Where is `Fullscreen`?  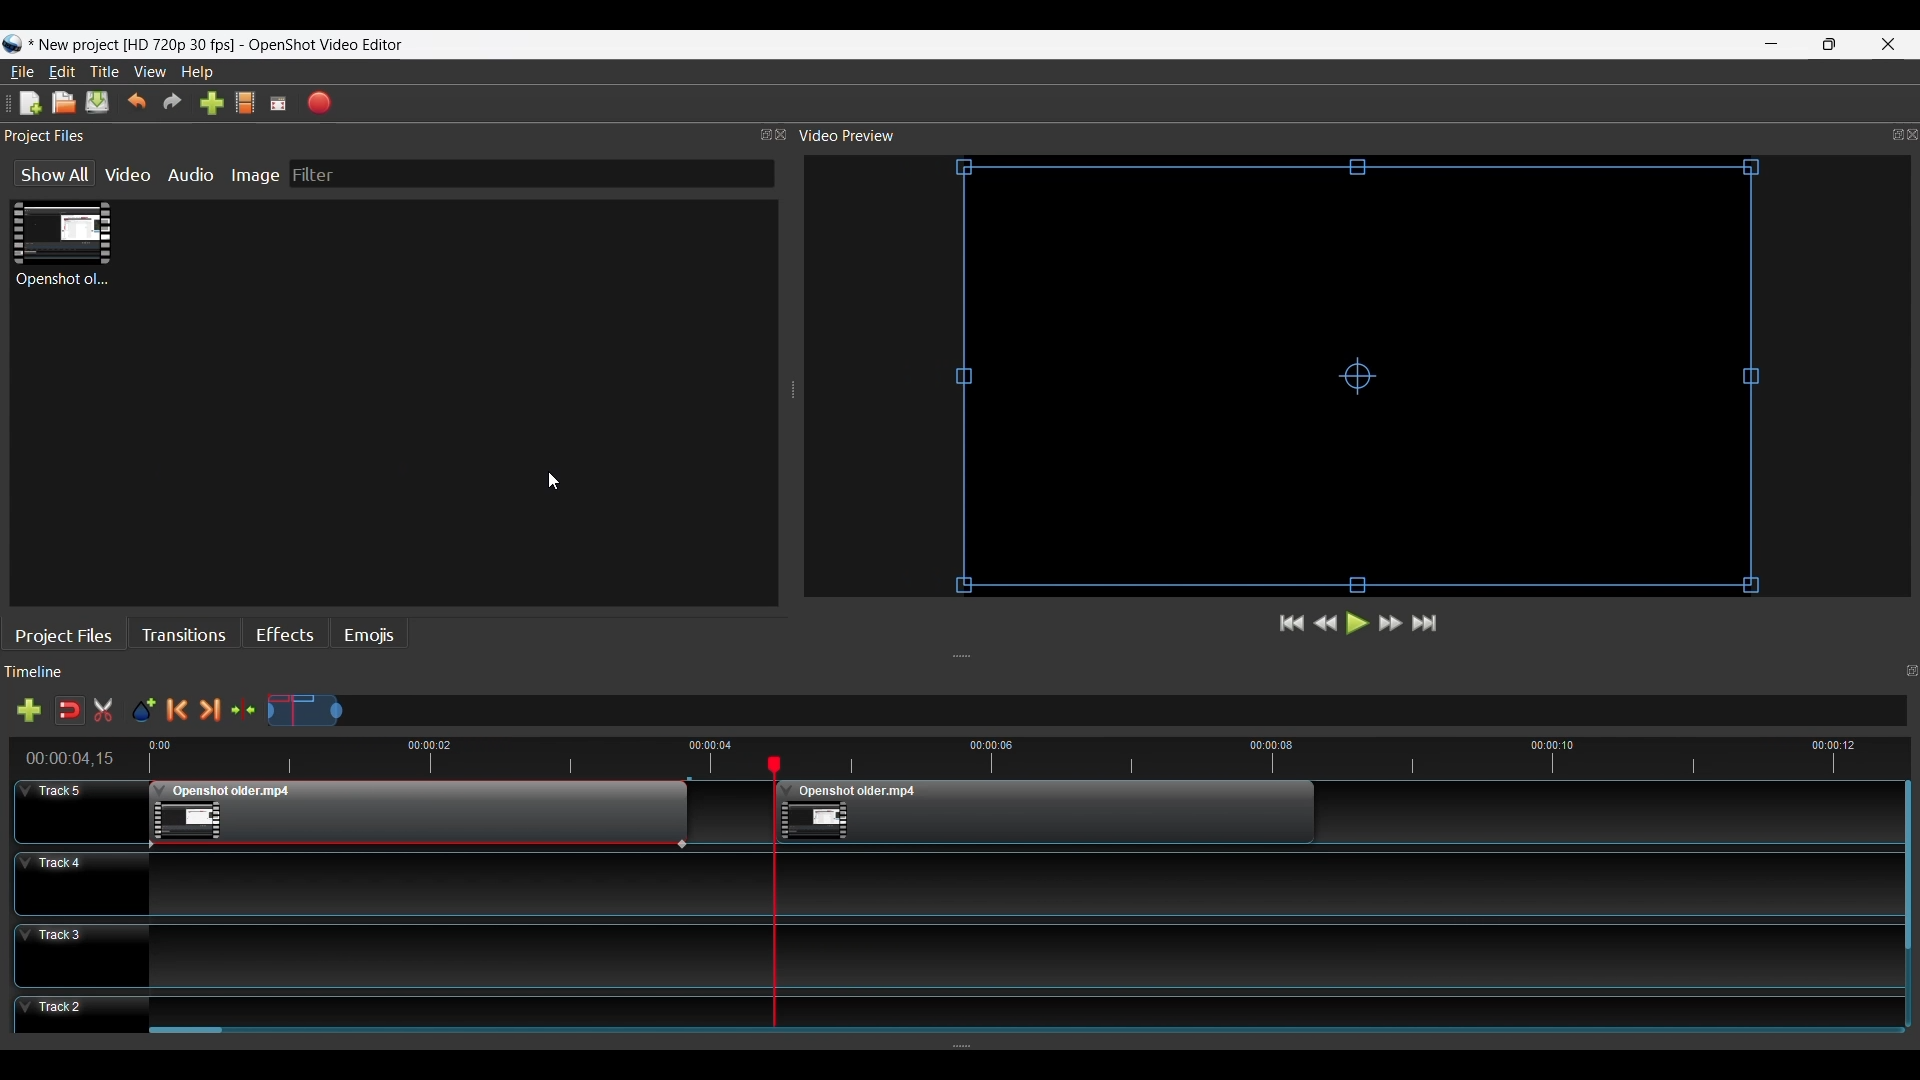
Fullscreen is located at coordinates (280, 103).